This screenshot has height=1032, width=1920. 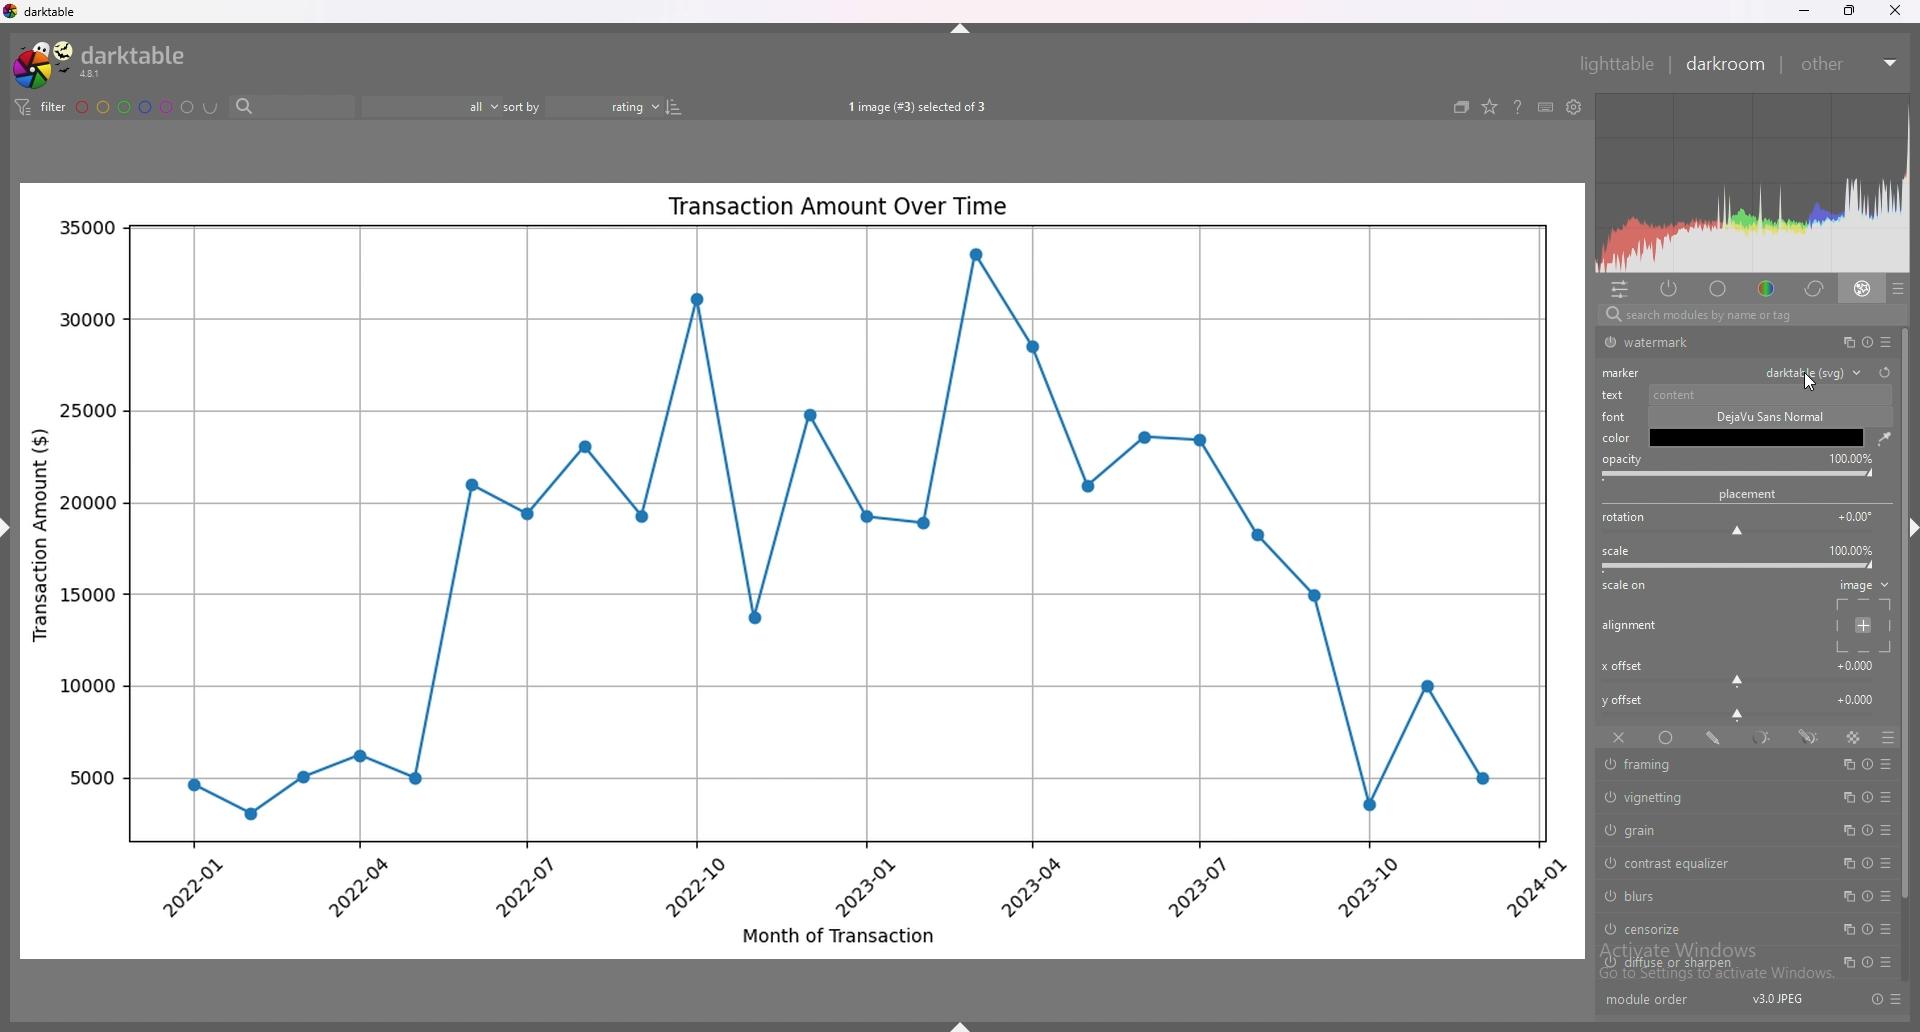 What do you see at coordinates (1616, 417) in the screenshot?
I see `font` at bounding box center [1616, 417].